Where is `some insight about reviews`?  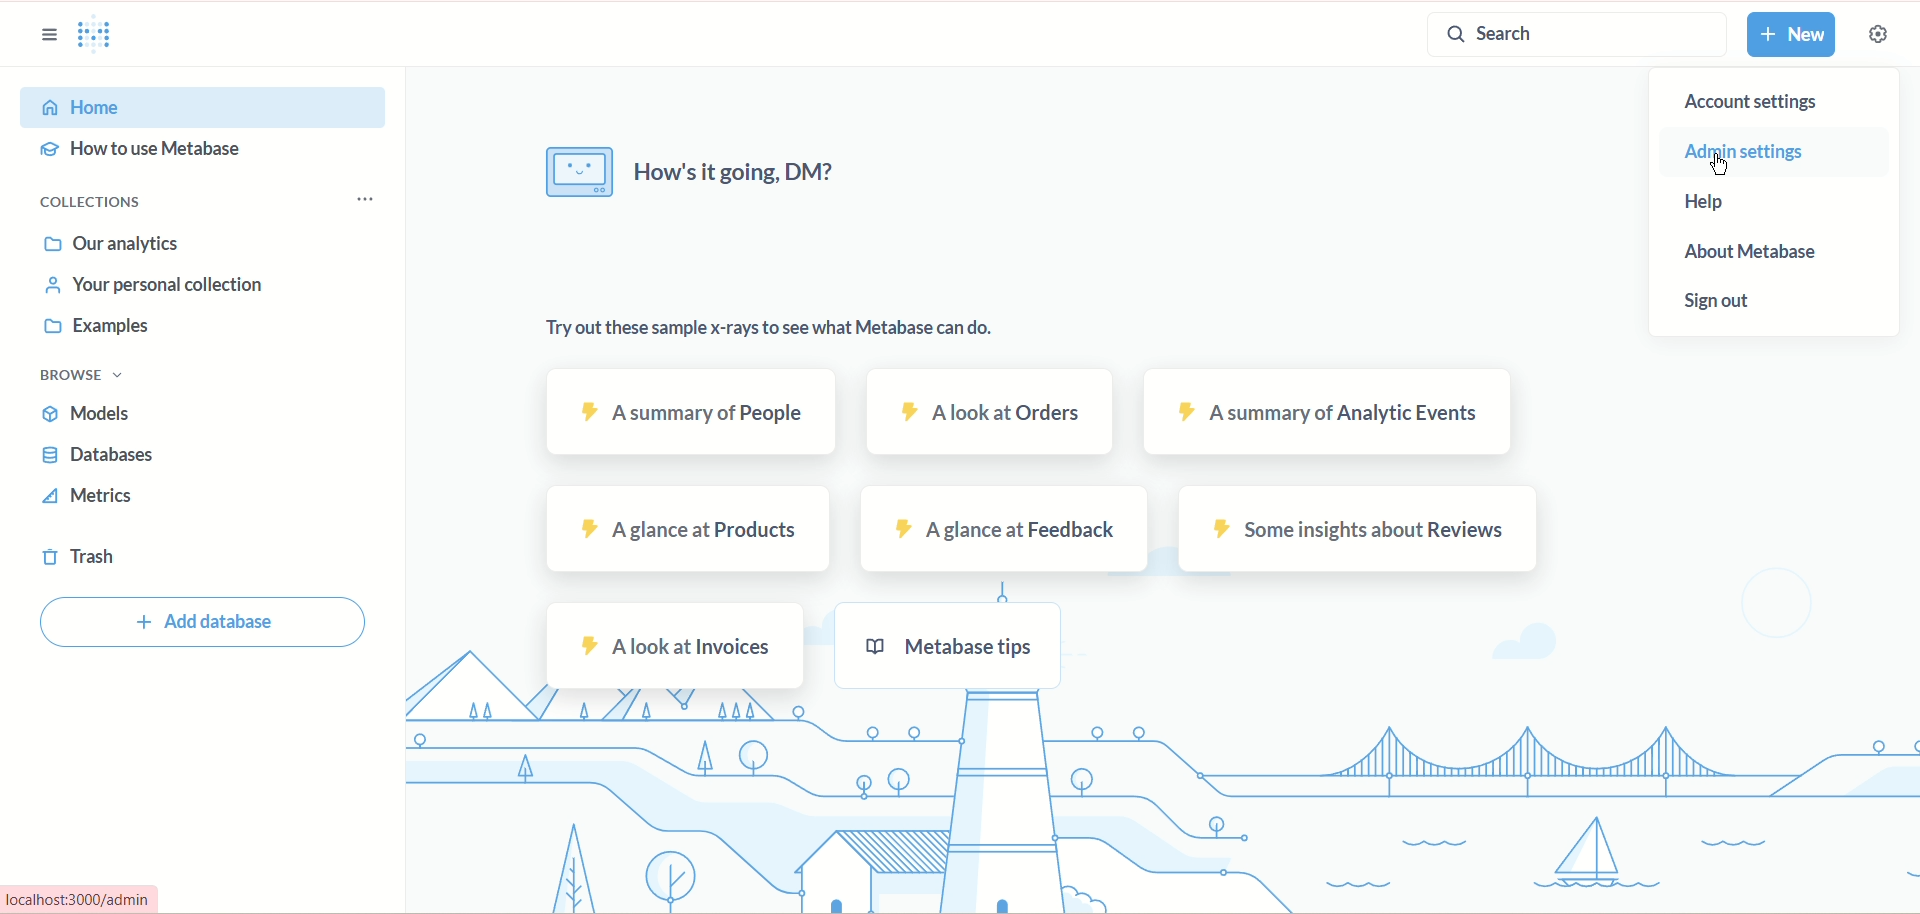
some insight about reviews is located at coordinates (1357, 529).